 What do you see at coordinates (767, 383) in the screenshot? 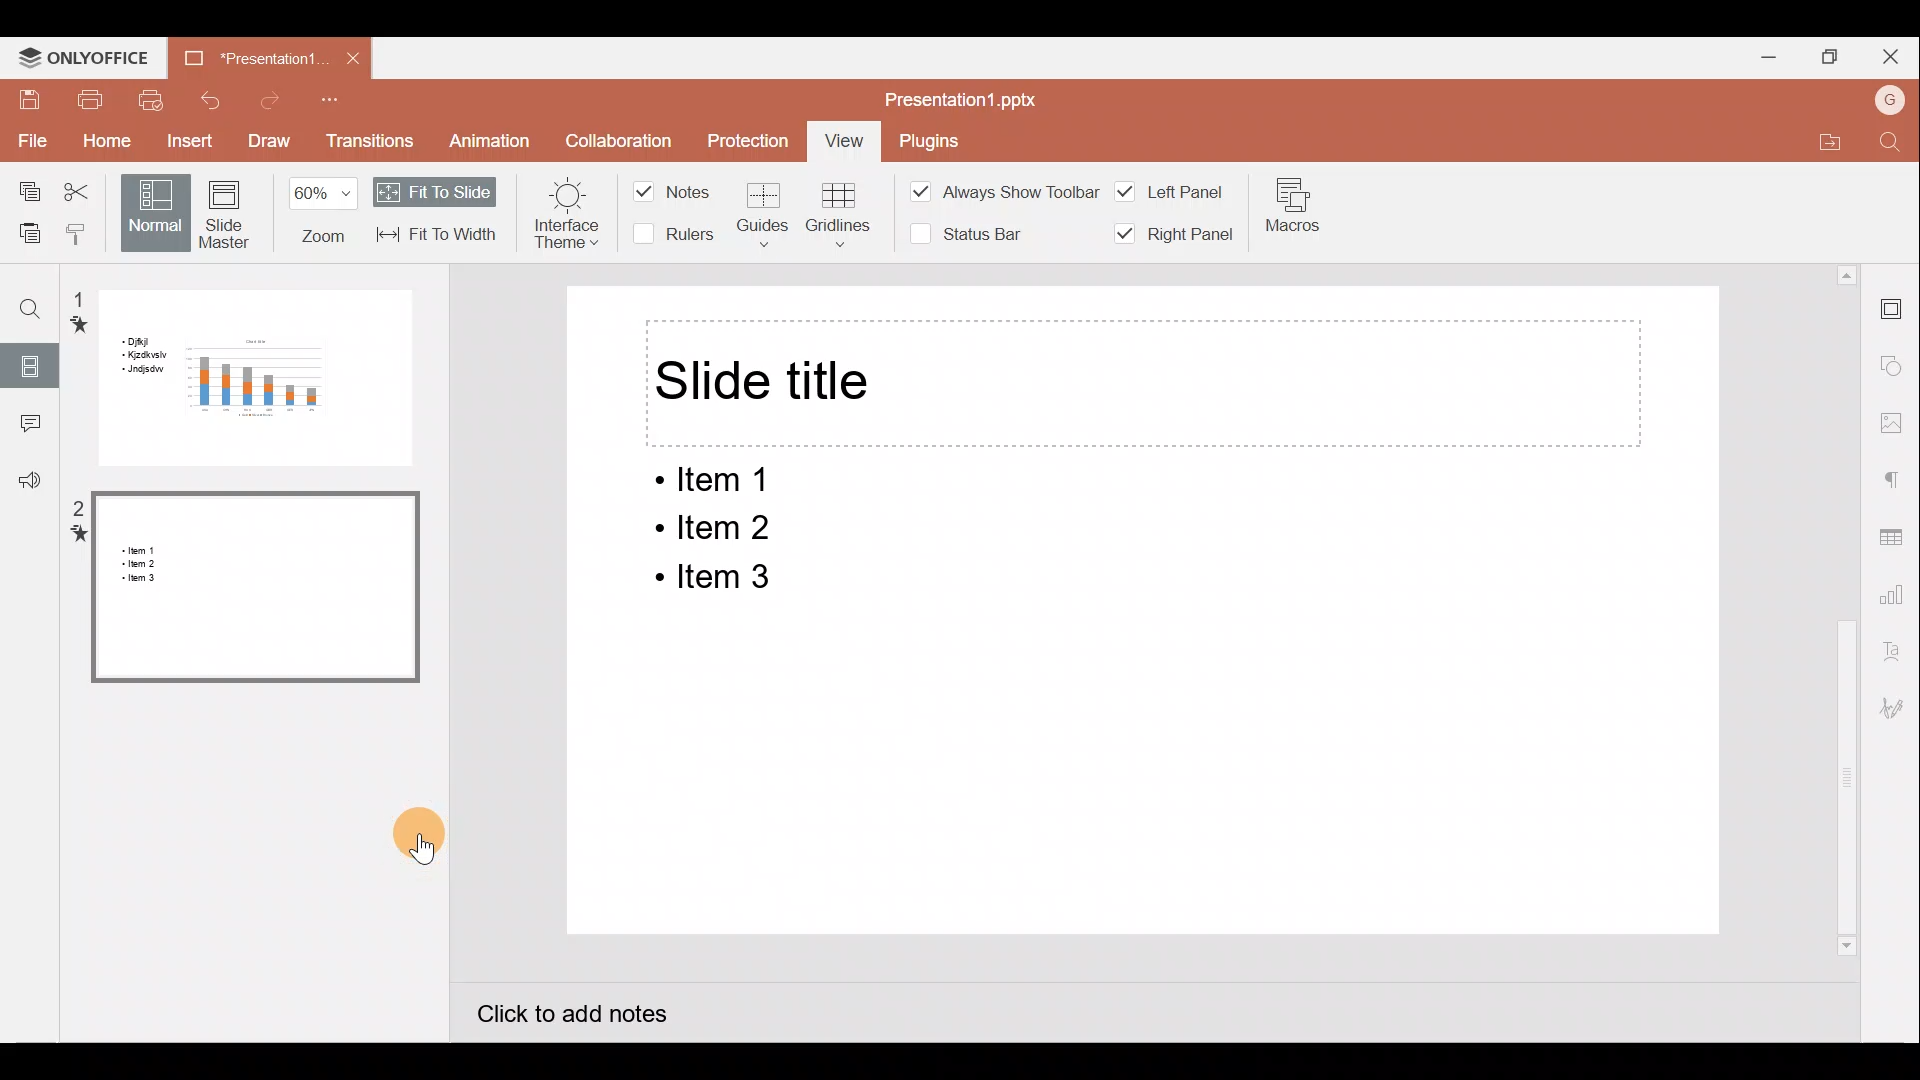
I see `Slide title` at bounding box center [767, 383].